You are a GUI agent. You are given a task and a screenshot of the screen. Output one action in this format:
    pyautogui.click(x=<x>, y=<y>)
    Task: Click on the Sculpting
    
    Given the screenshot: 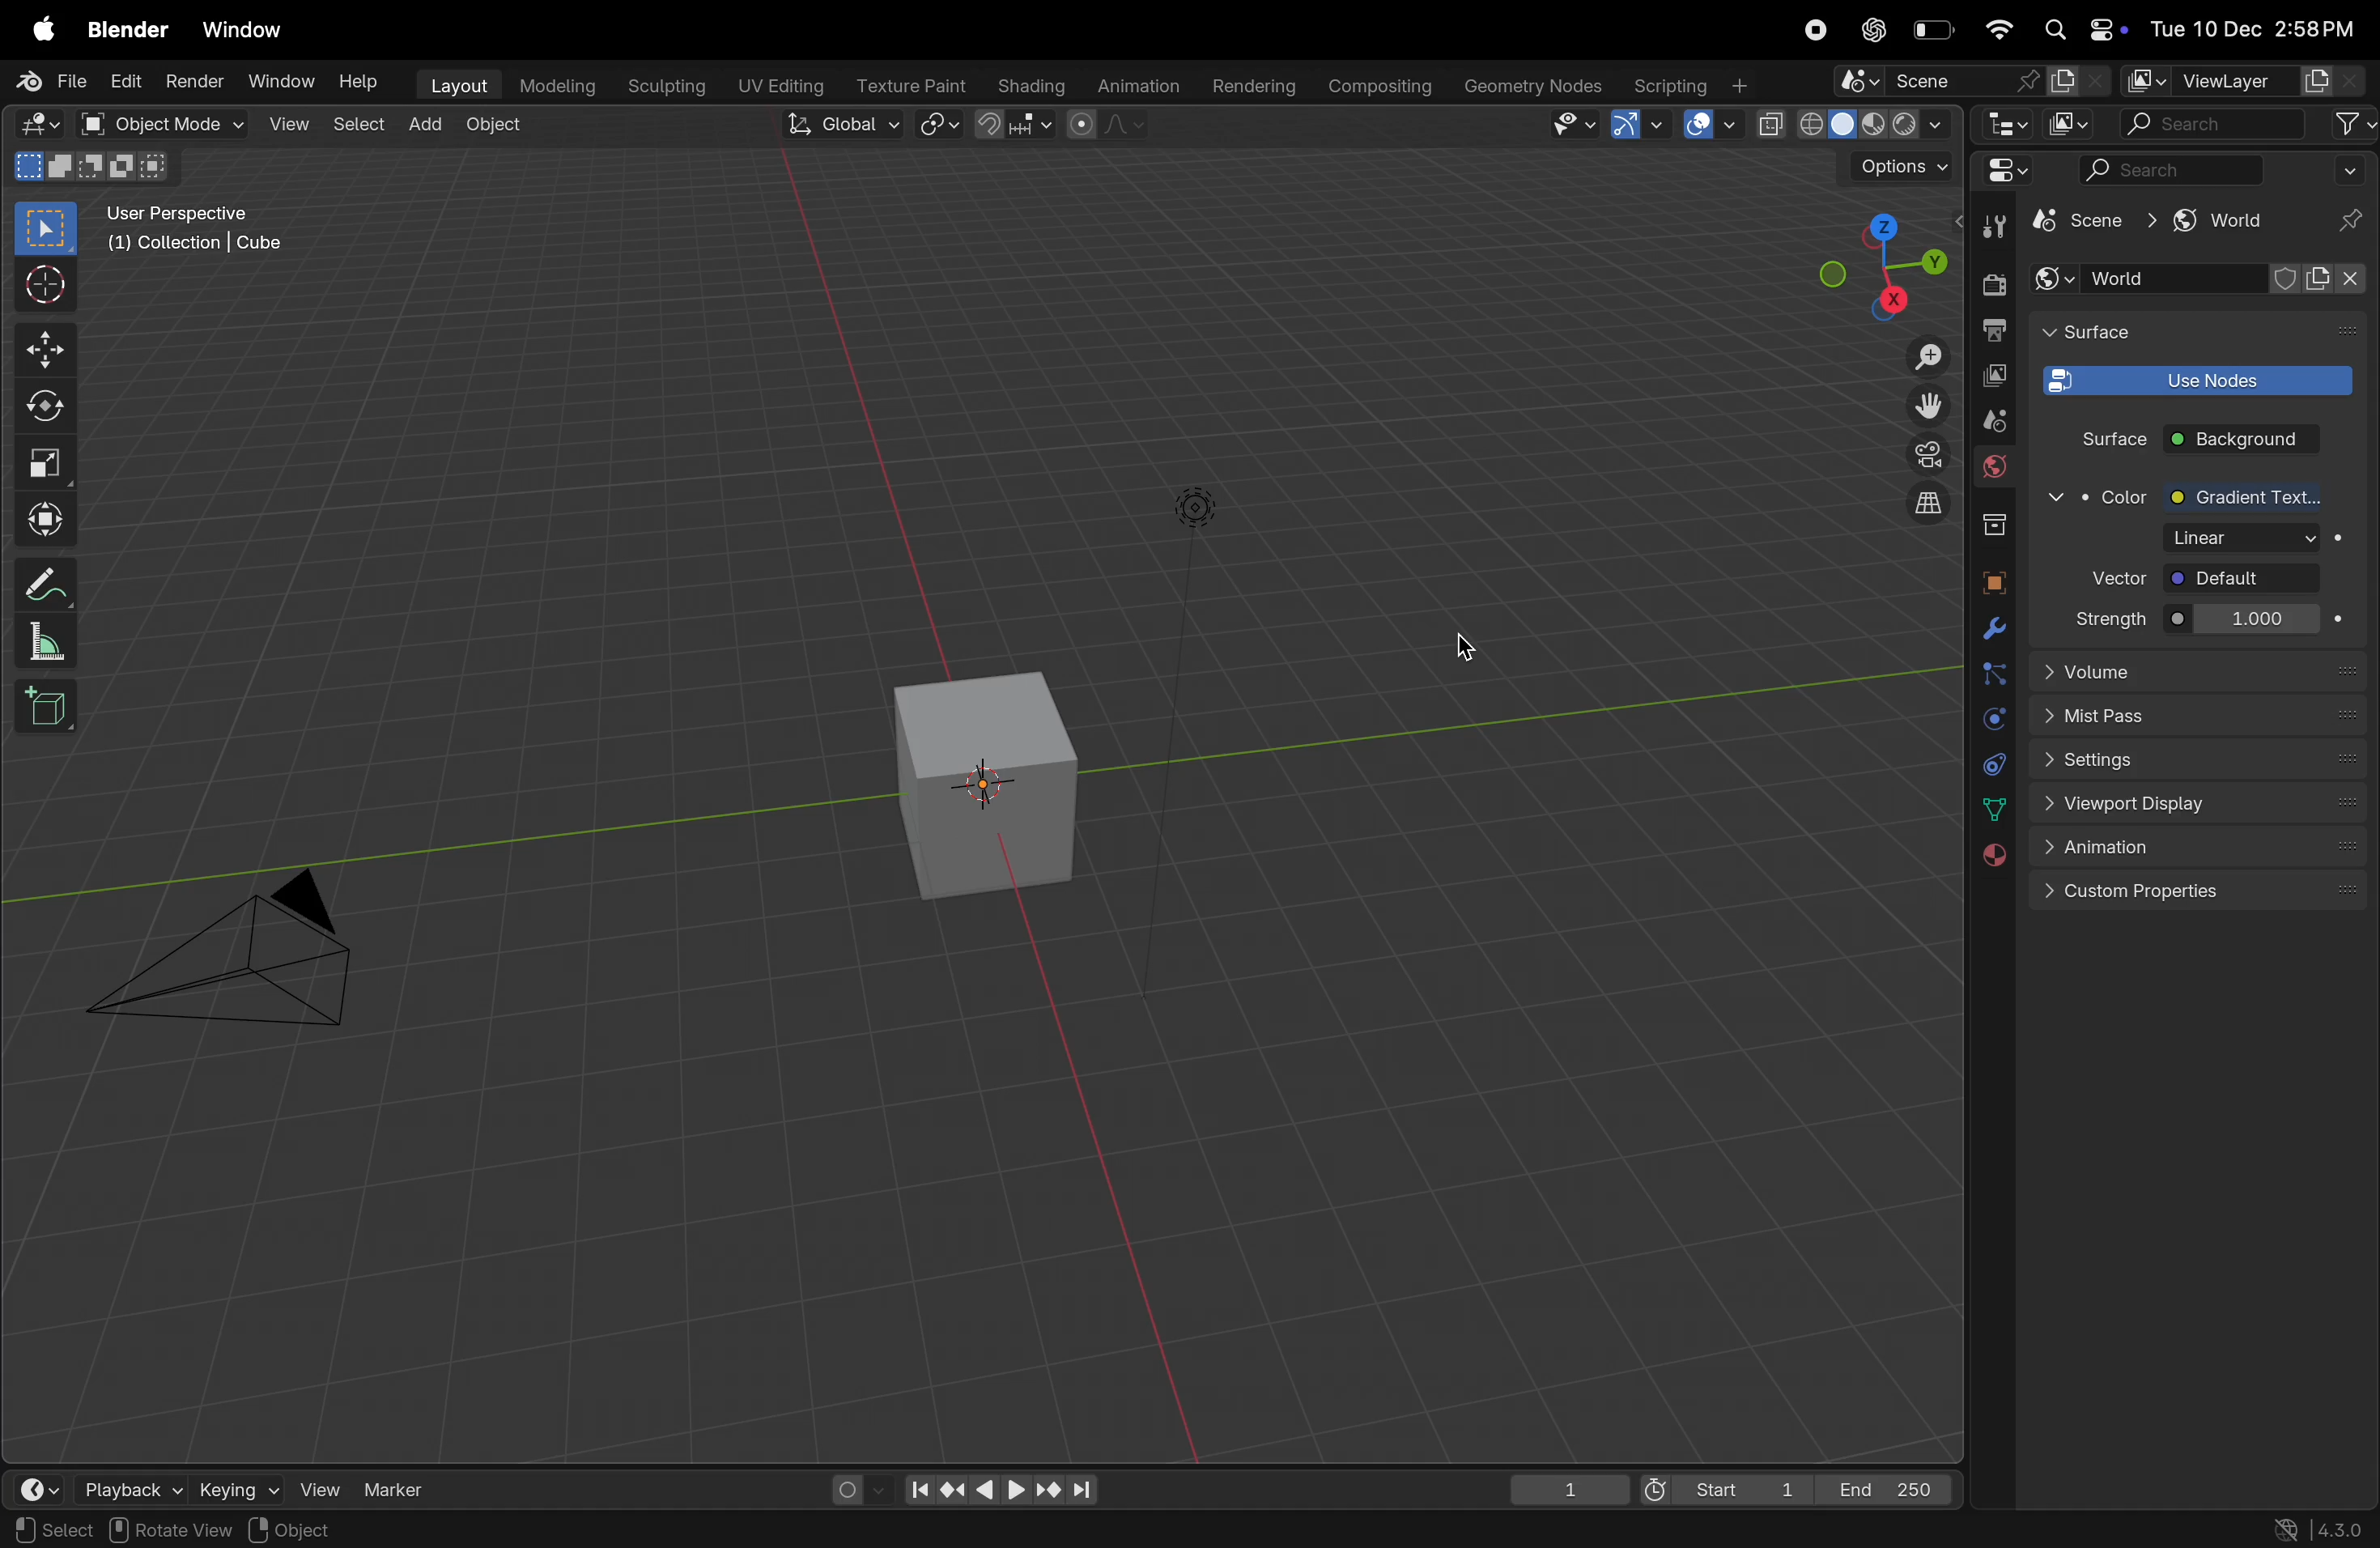 What is the action you would take?
    pyautogui.click(x=664, y=86)
    